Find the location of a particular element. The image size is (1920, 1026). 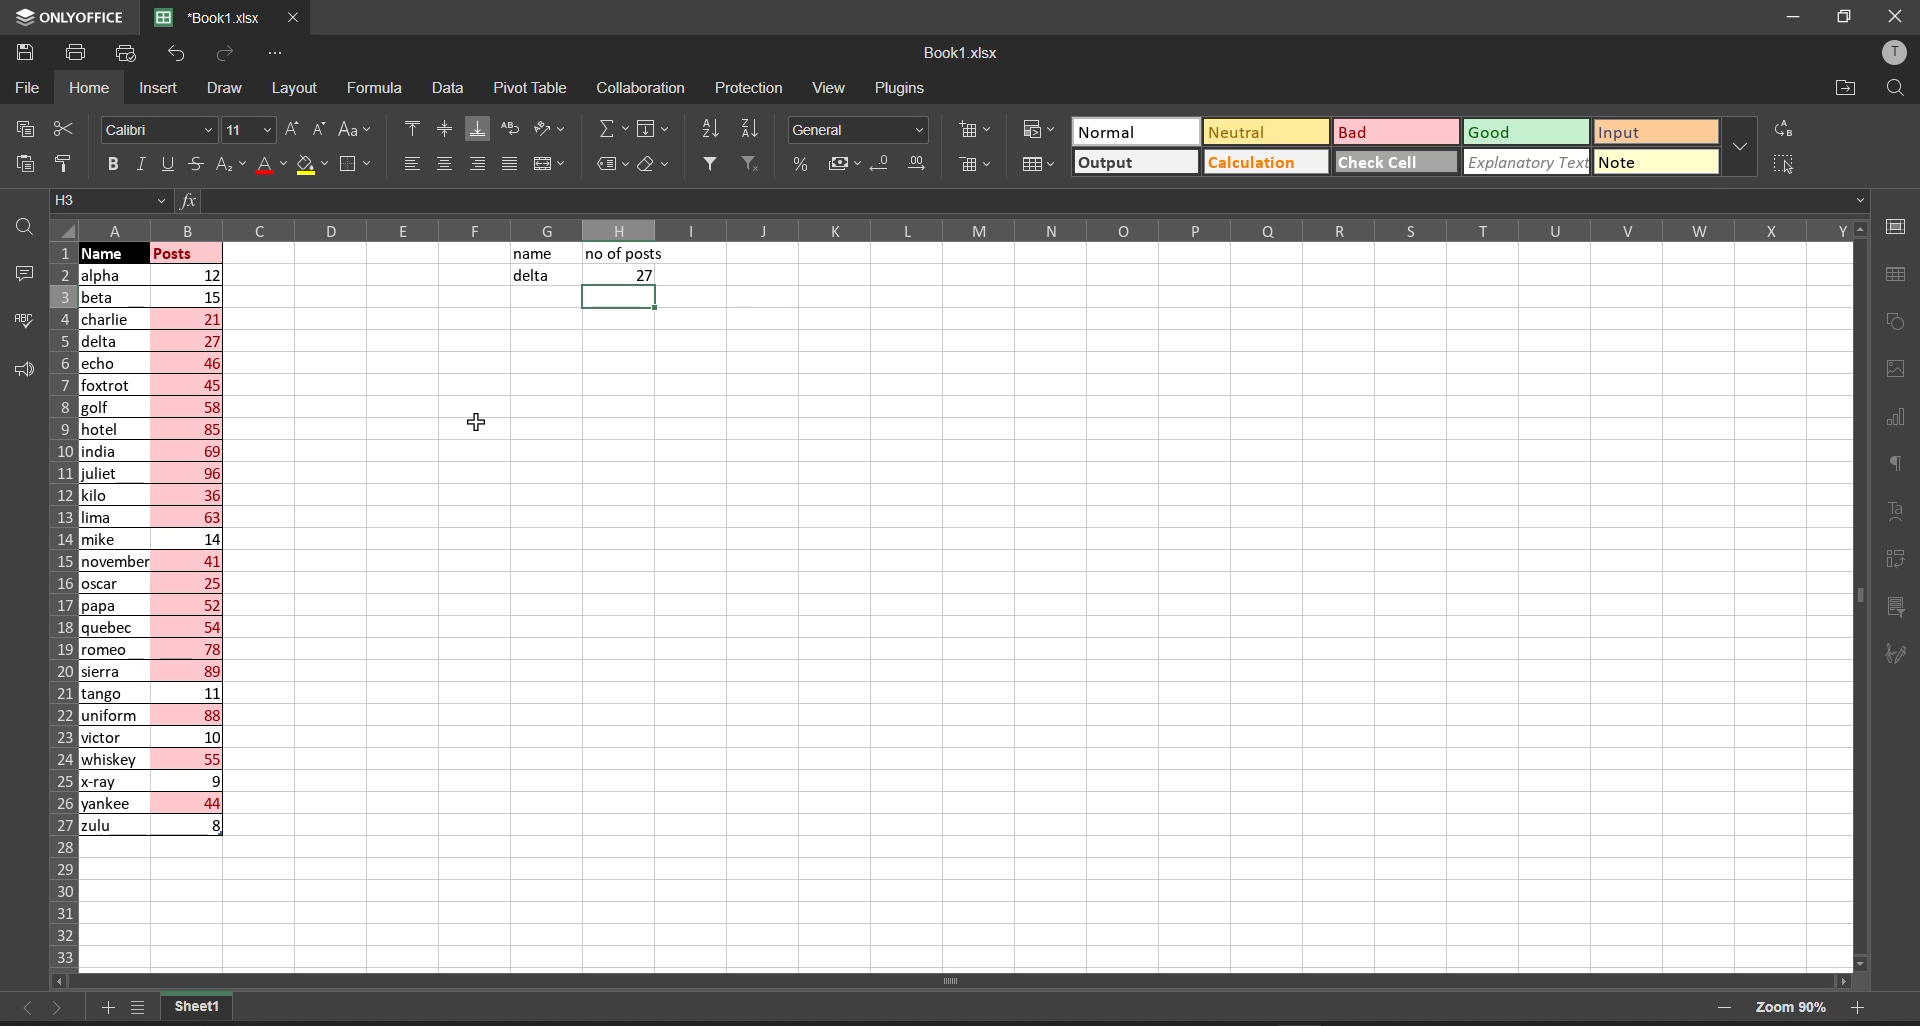

scroll left is located at coordinates (66, 981).